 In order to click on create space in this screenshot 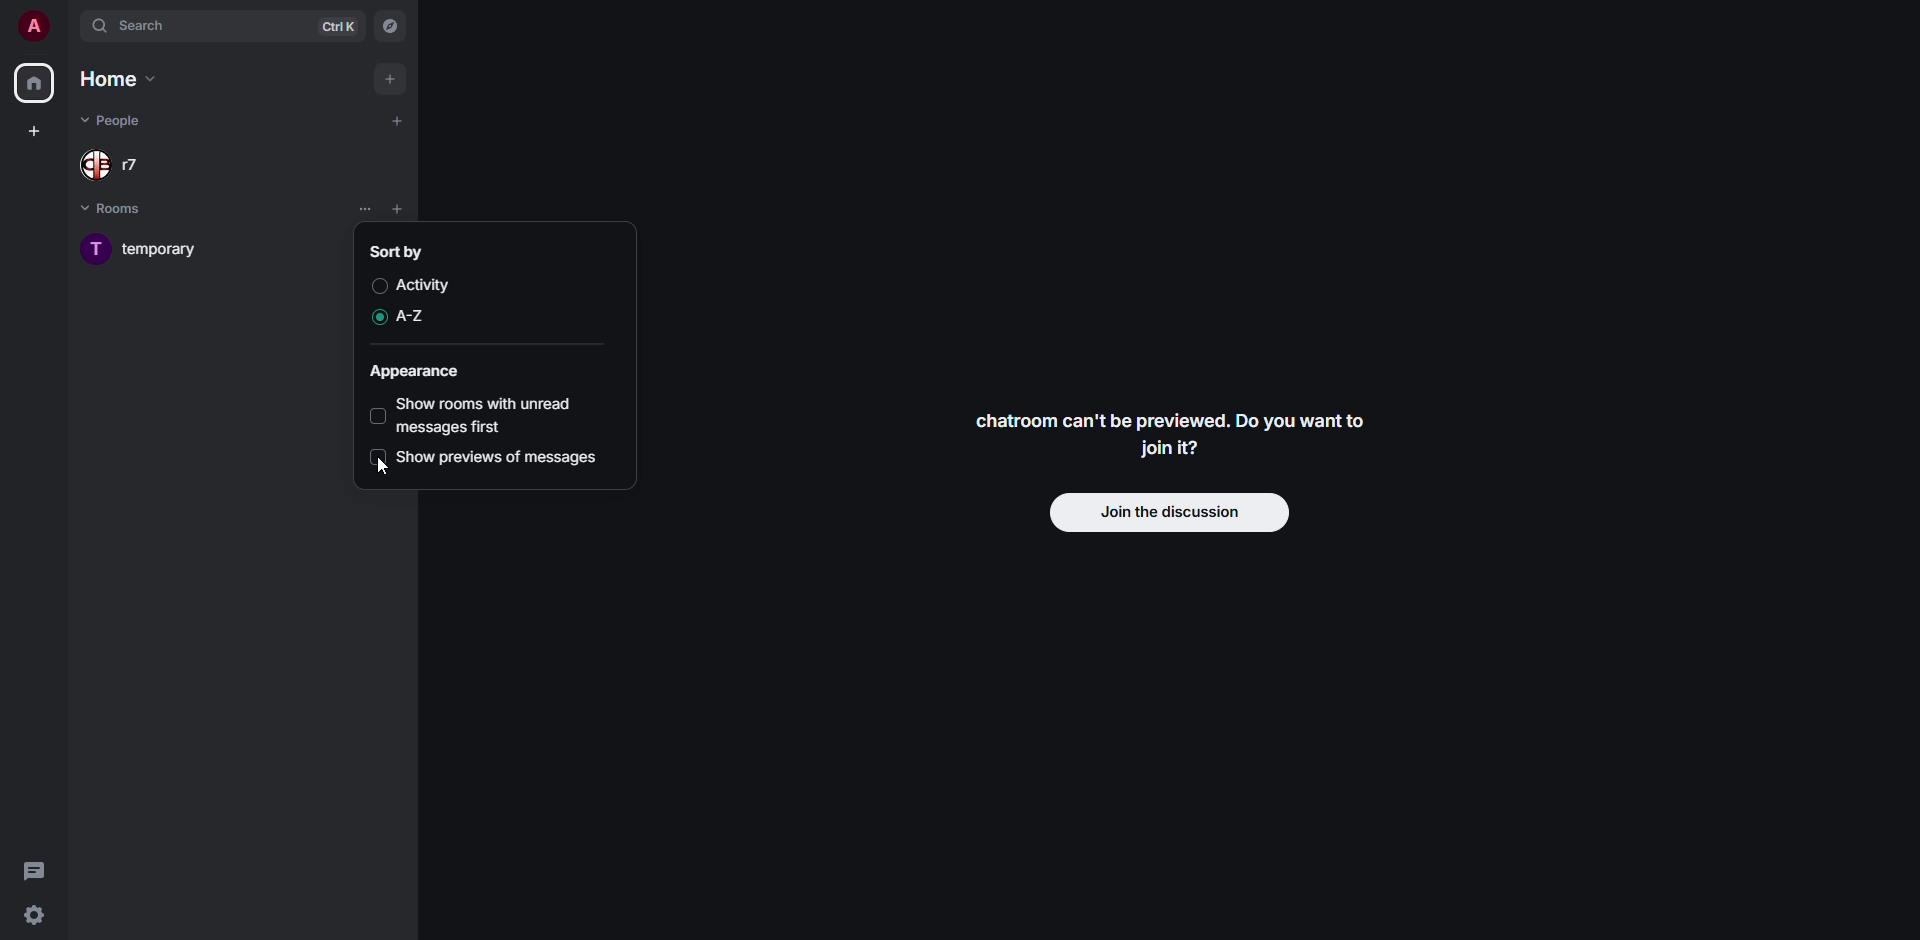, I will do `click(31, 130)`.